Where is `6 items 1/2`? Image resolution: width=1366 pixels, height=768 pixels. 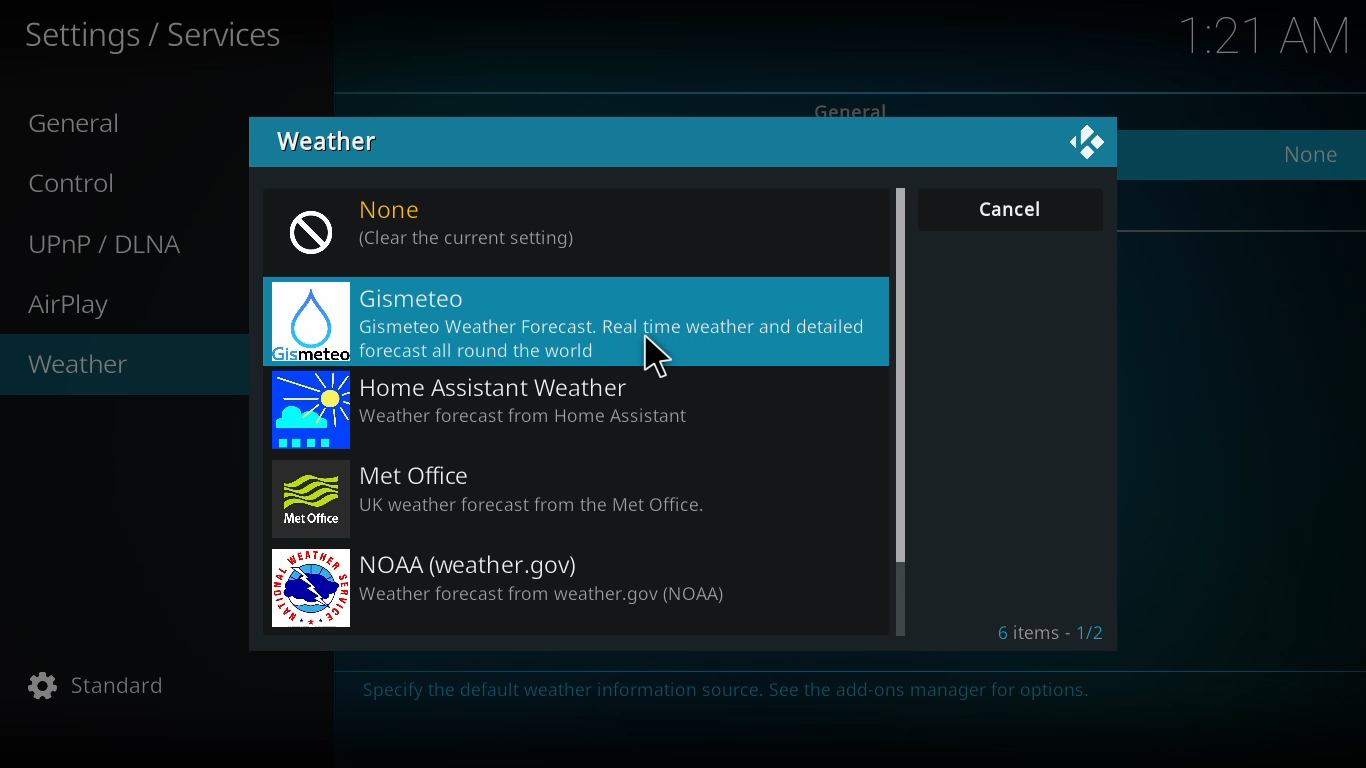 6 items 1/2 is located at coordinates (1054, 632).